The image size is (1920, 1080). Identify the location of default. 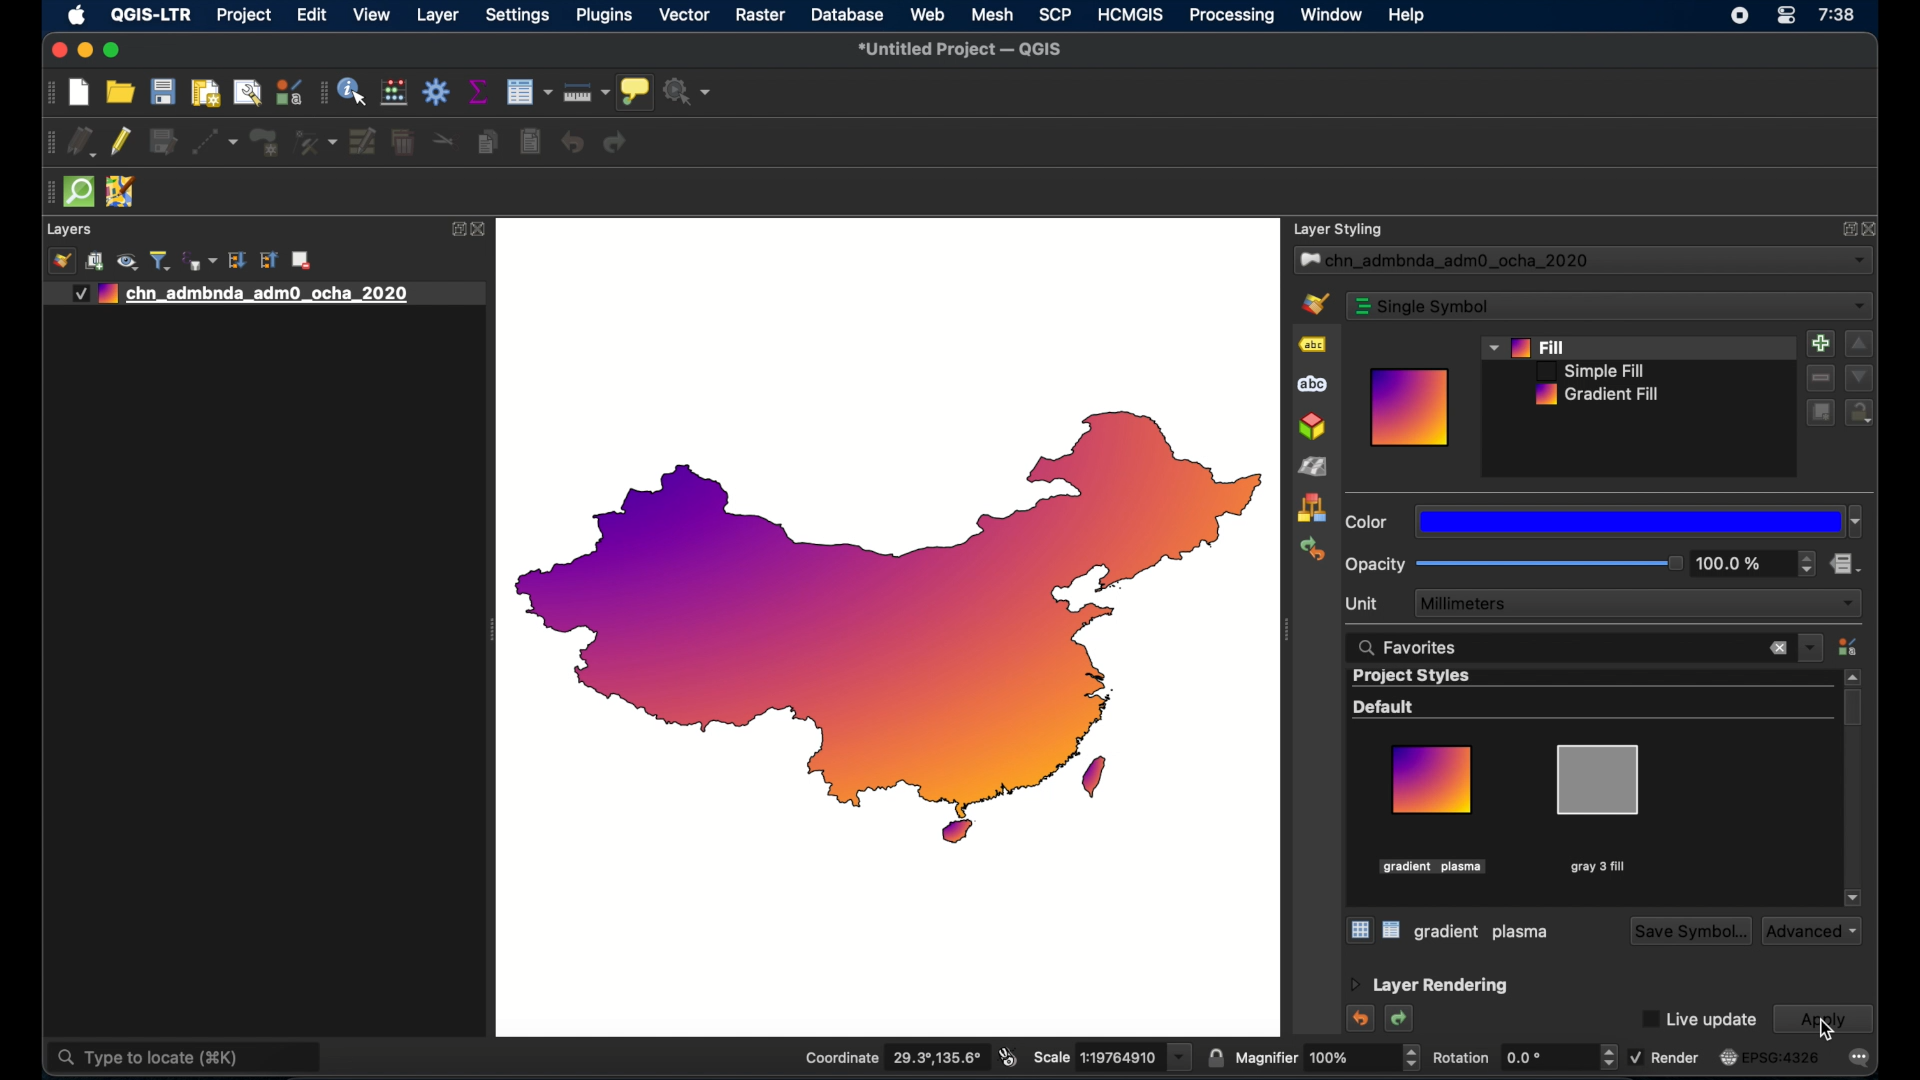
(1385, 707).